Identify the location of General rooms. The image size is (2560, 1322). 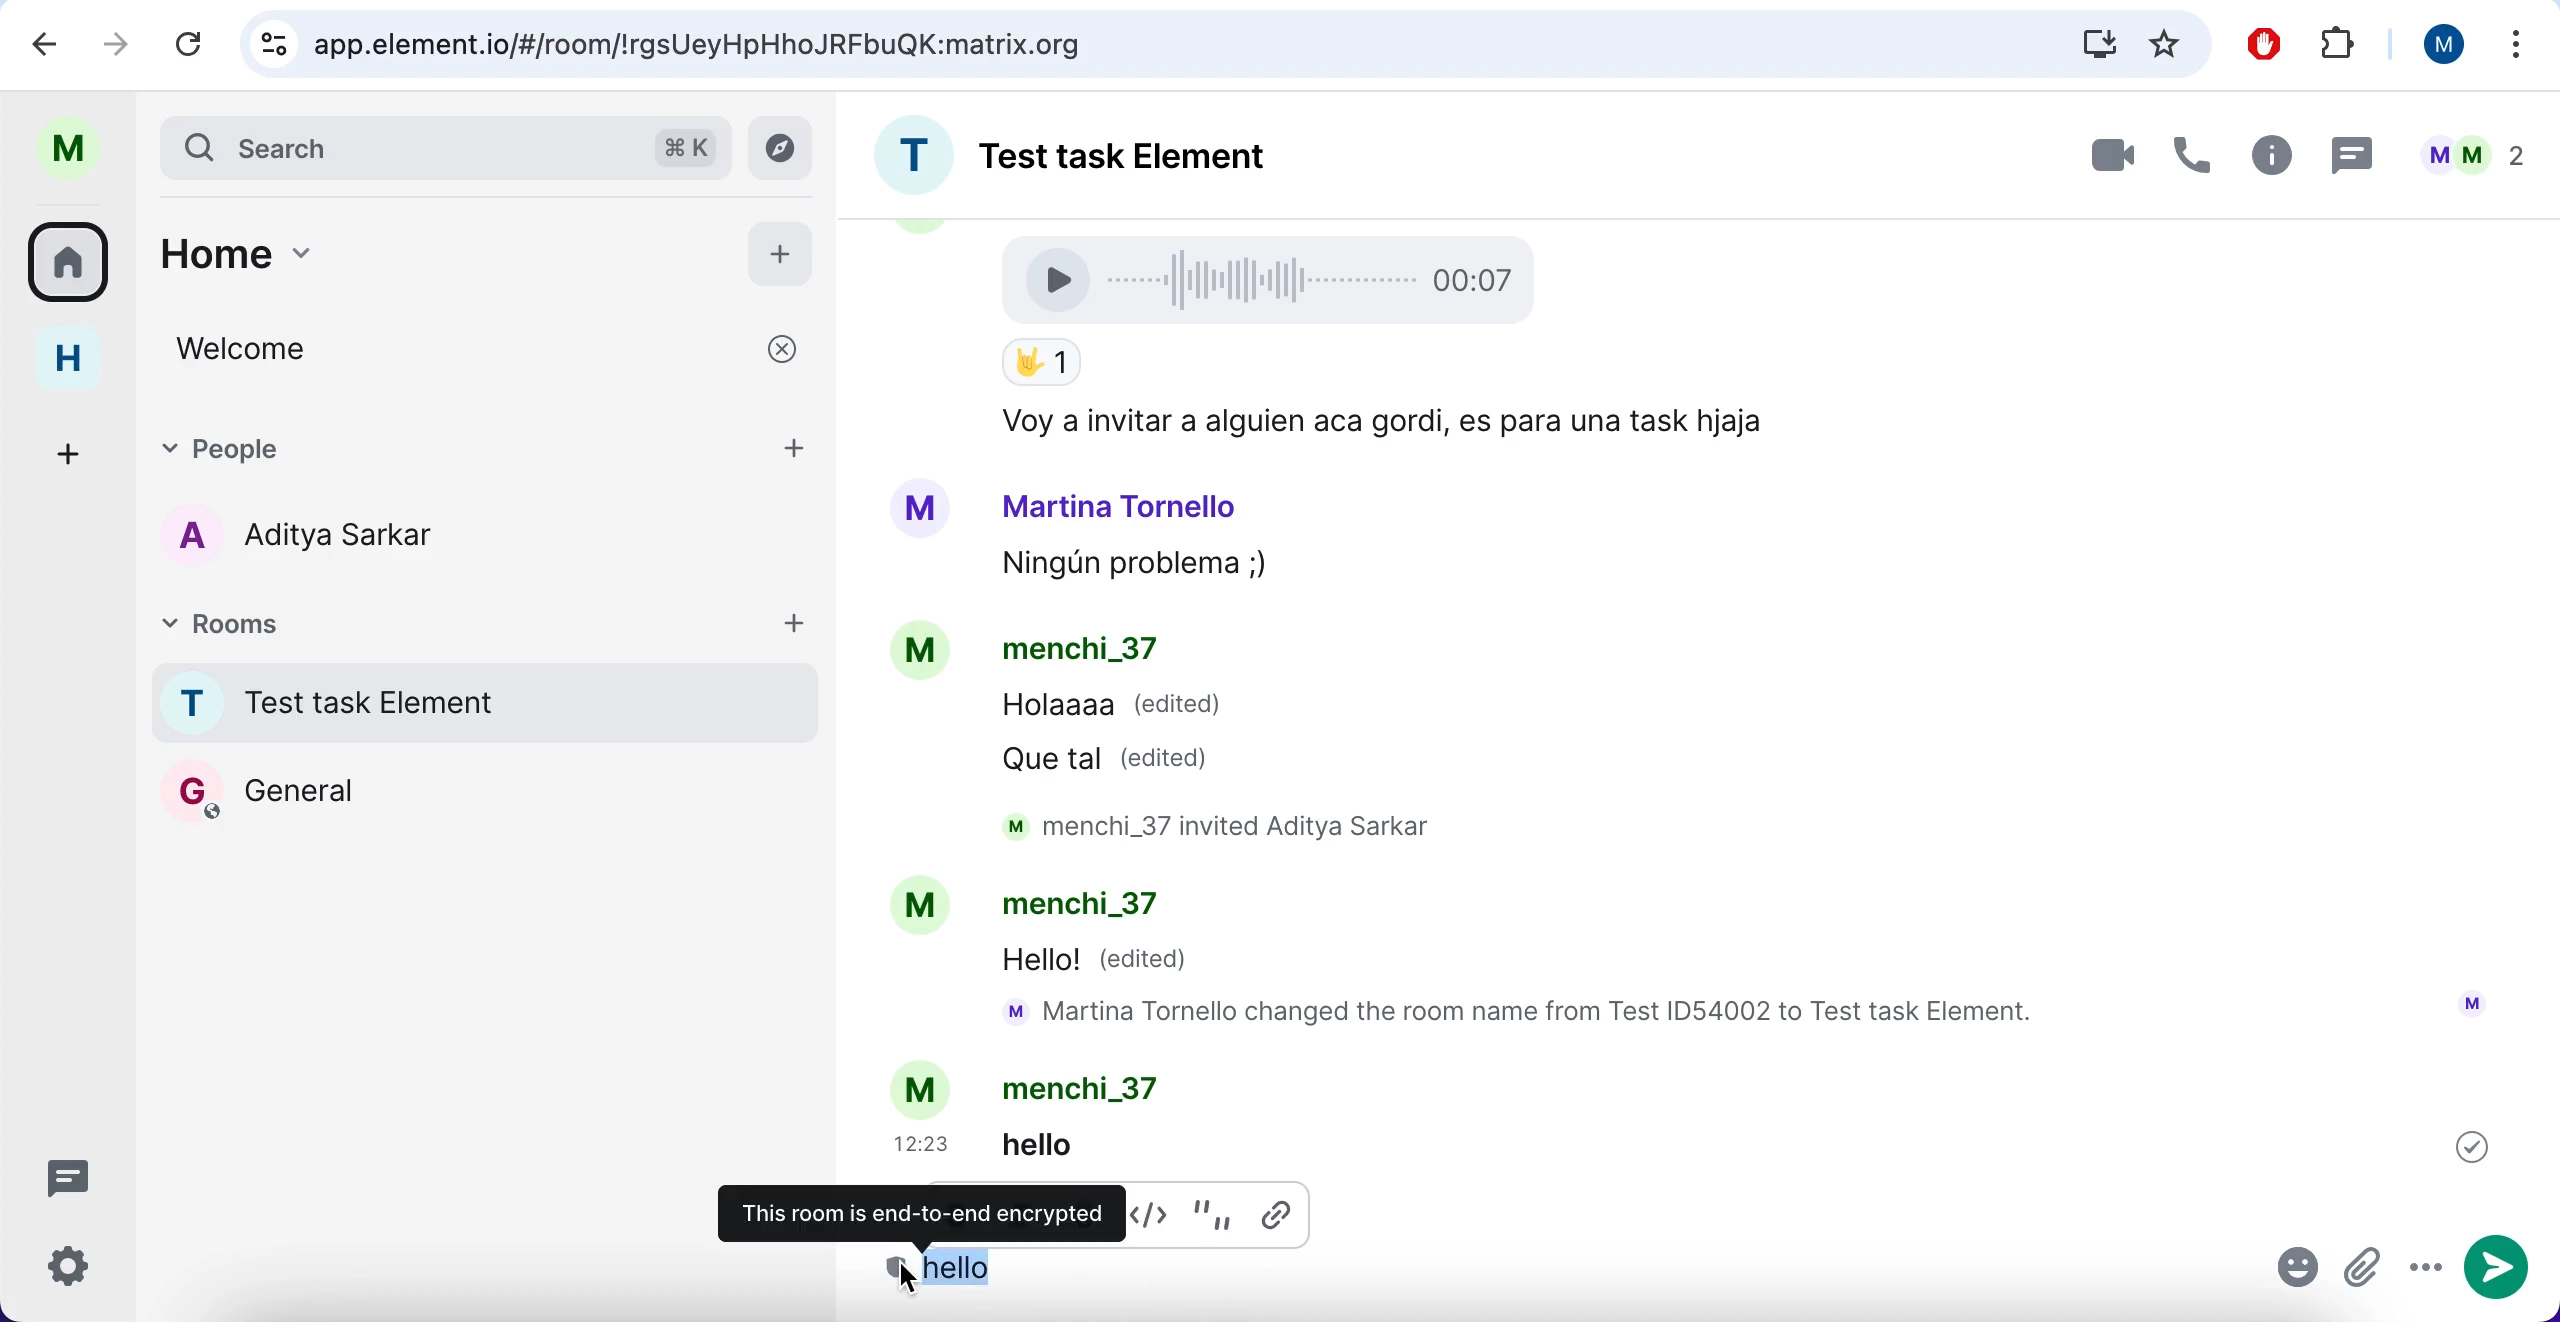
(486, 790).